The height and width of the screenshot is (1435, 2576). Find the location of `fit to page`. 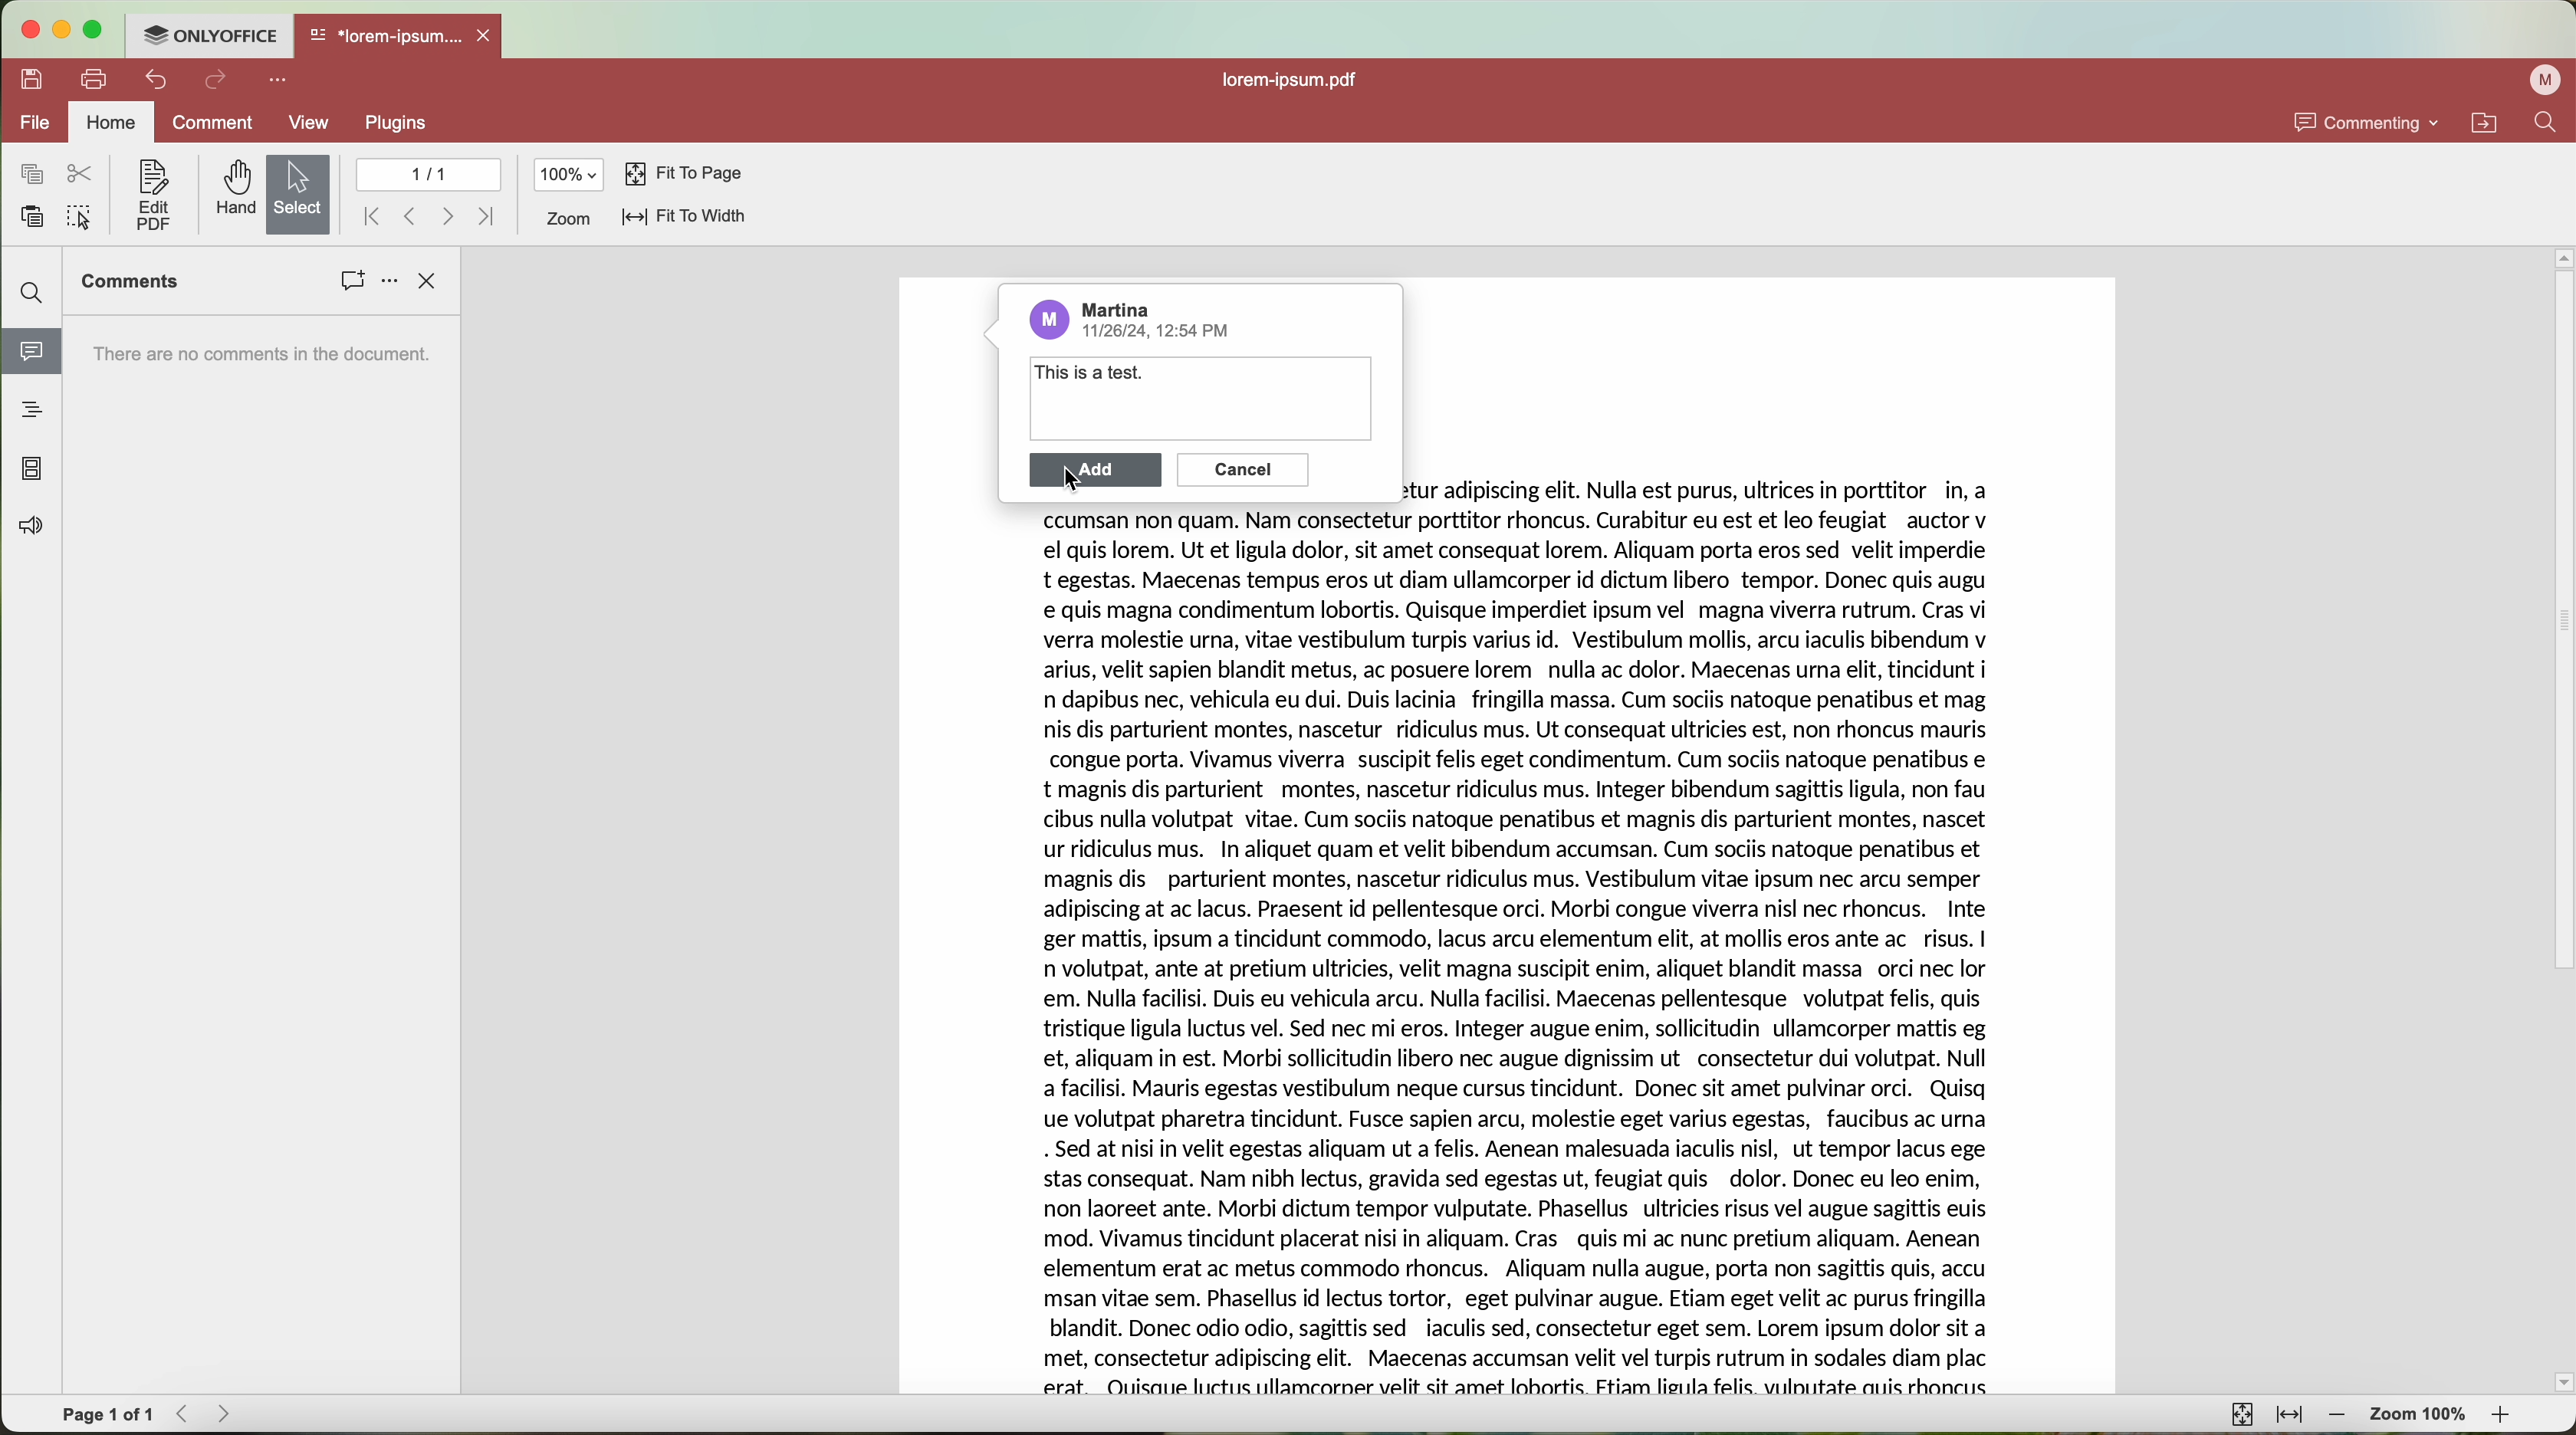

fit to page is located at coordinates (684, 176).